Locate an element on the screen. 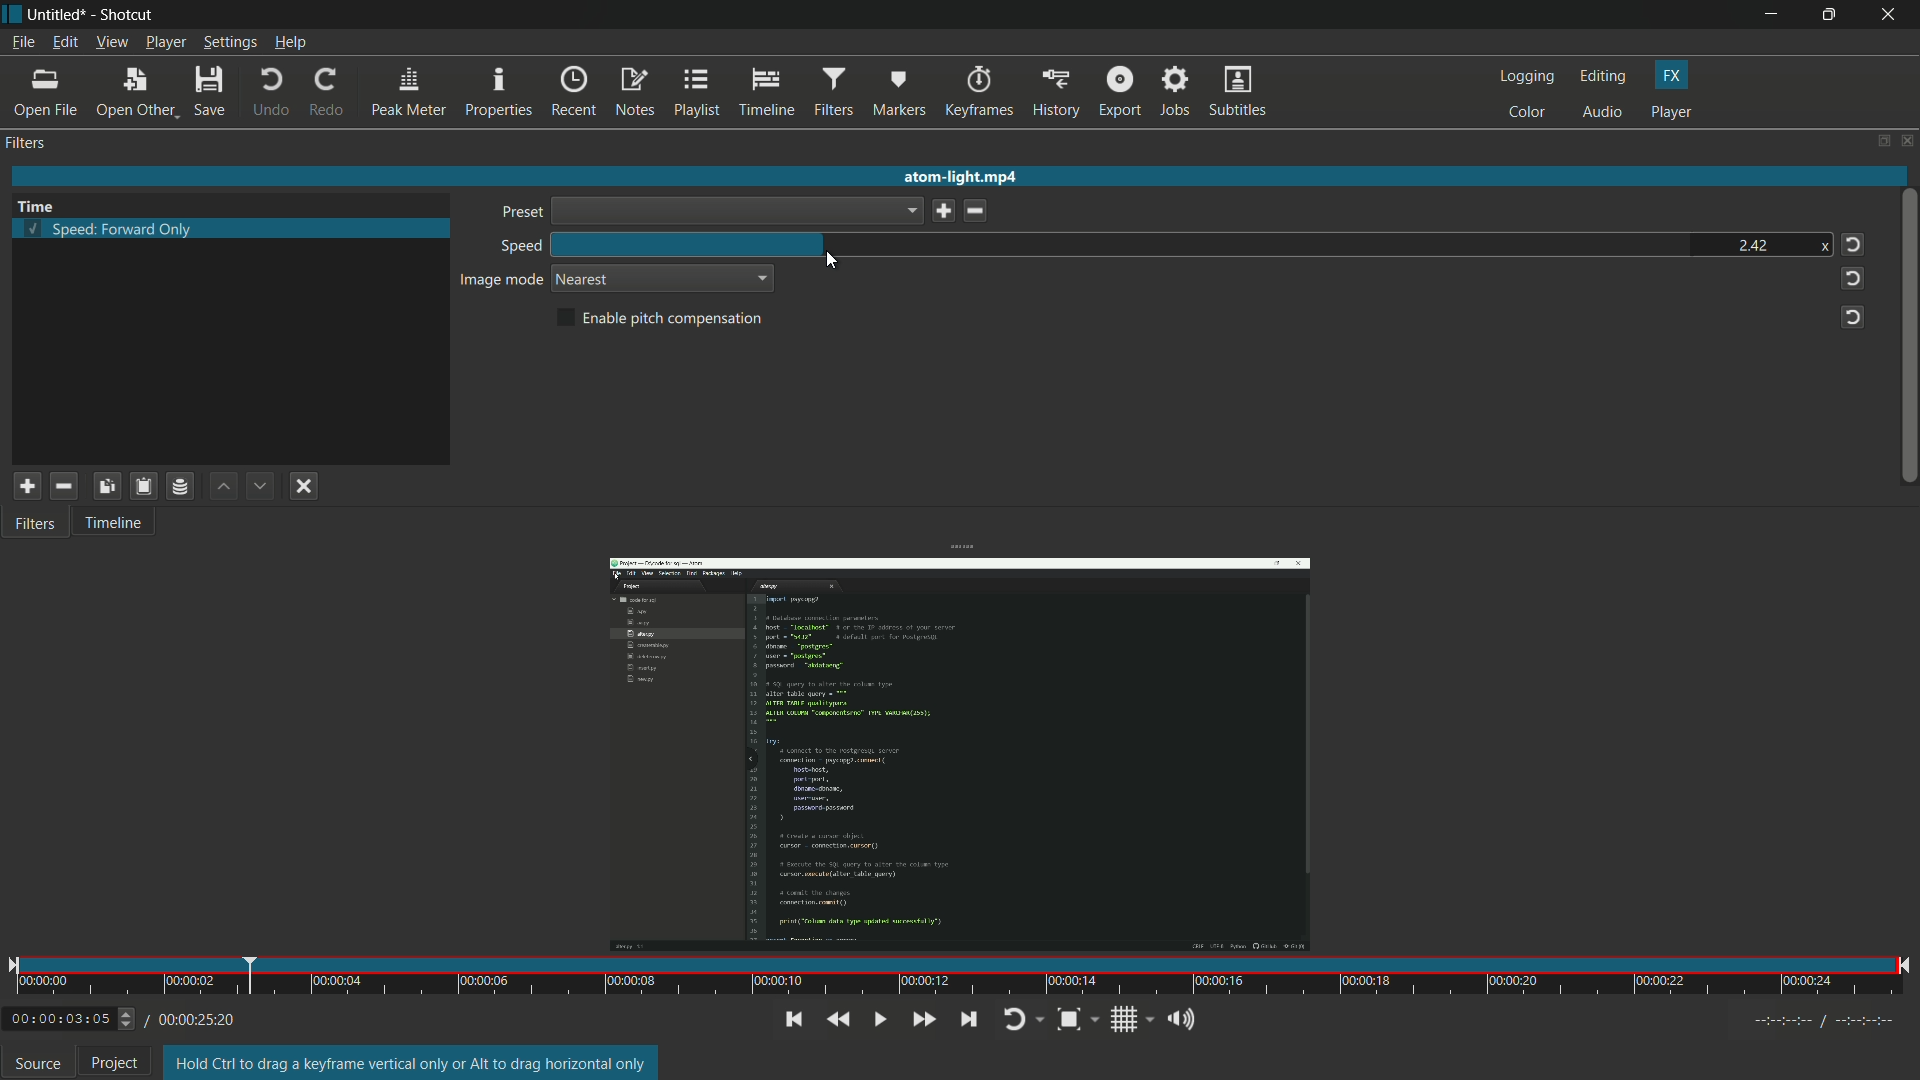 The width and height of the screenshot is (1920, 1080). skip to the next point is located at coordinates (969, 1019).